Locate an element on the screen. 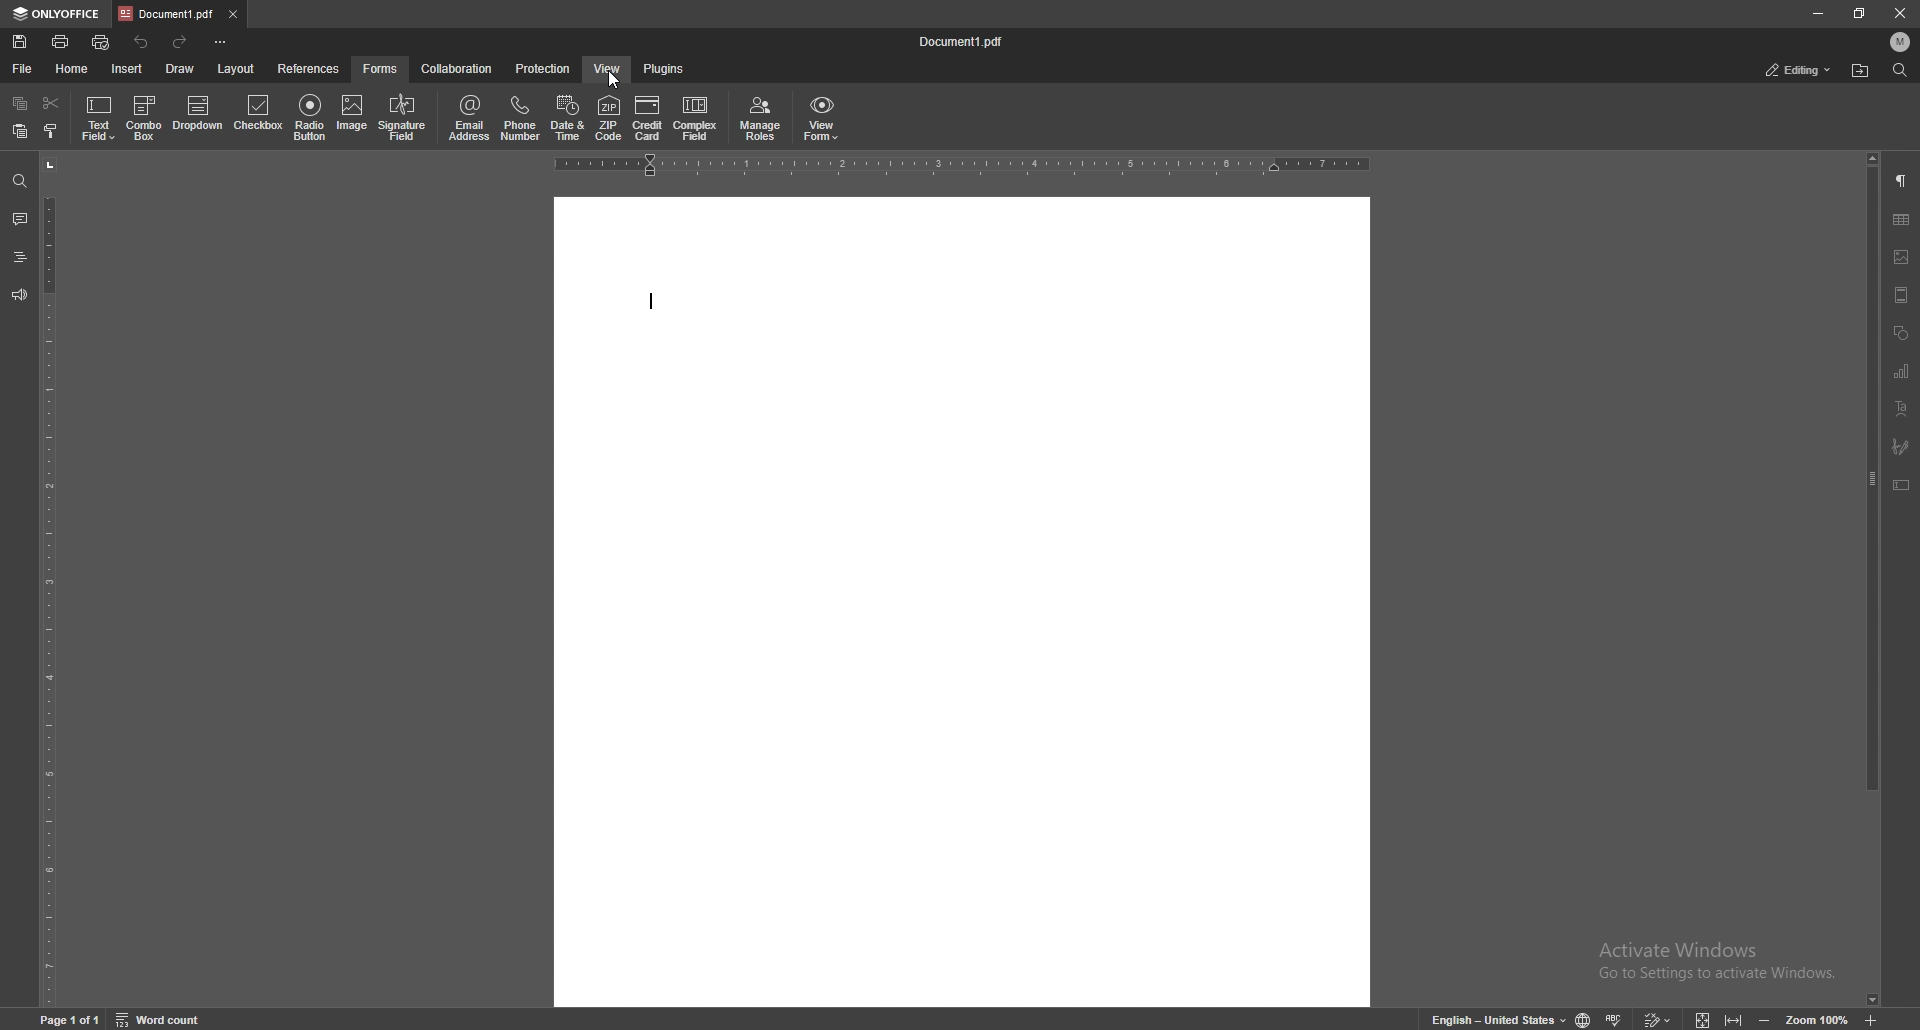  vertical scale is located at coordinates (49, 579).